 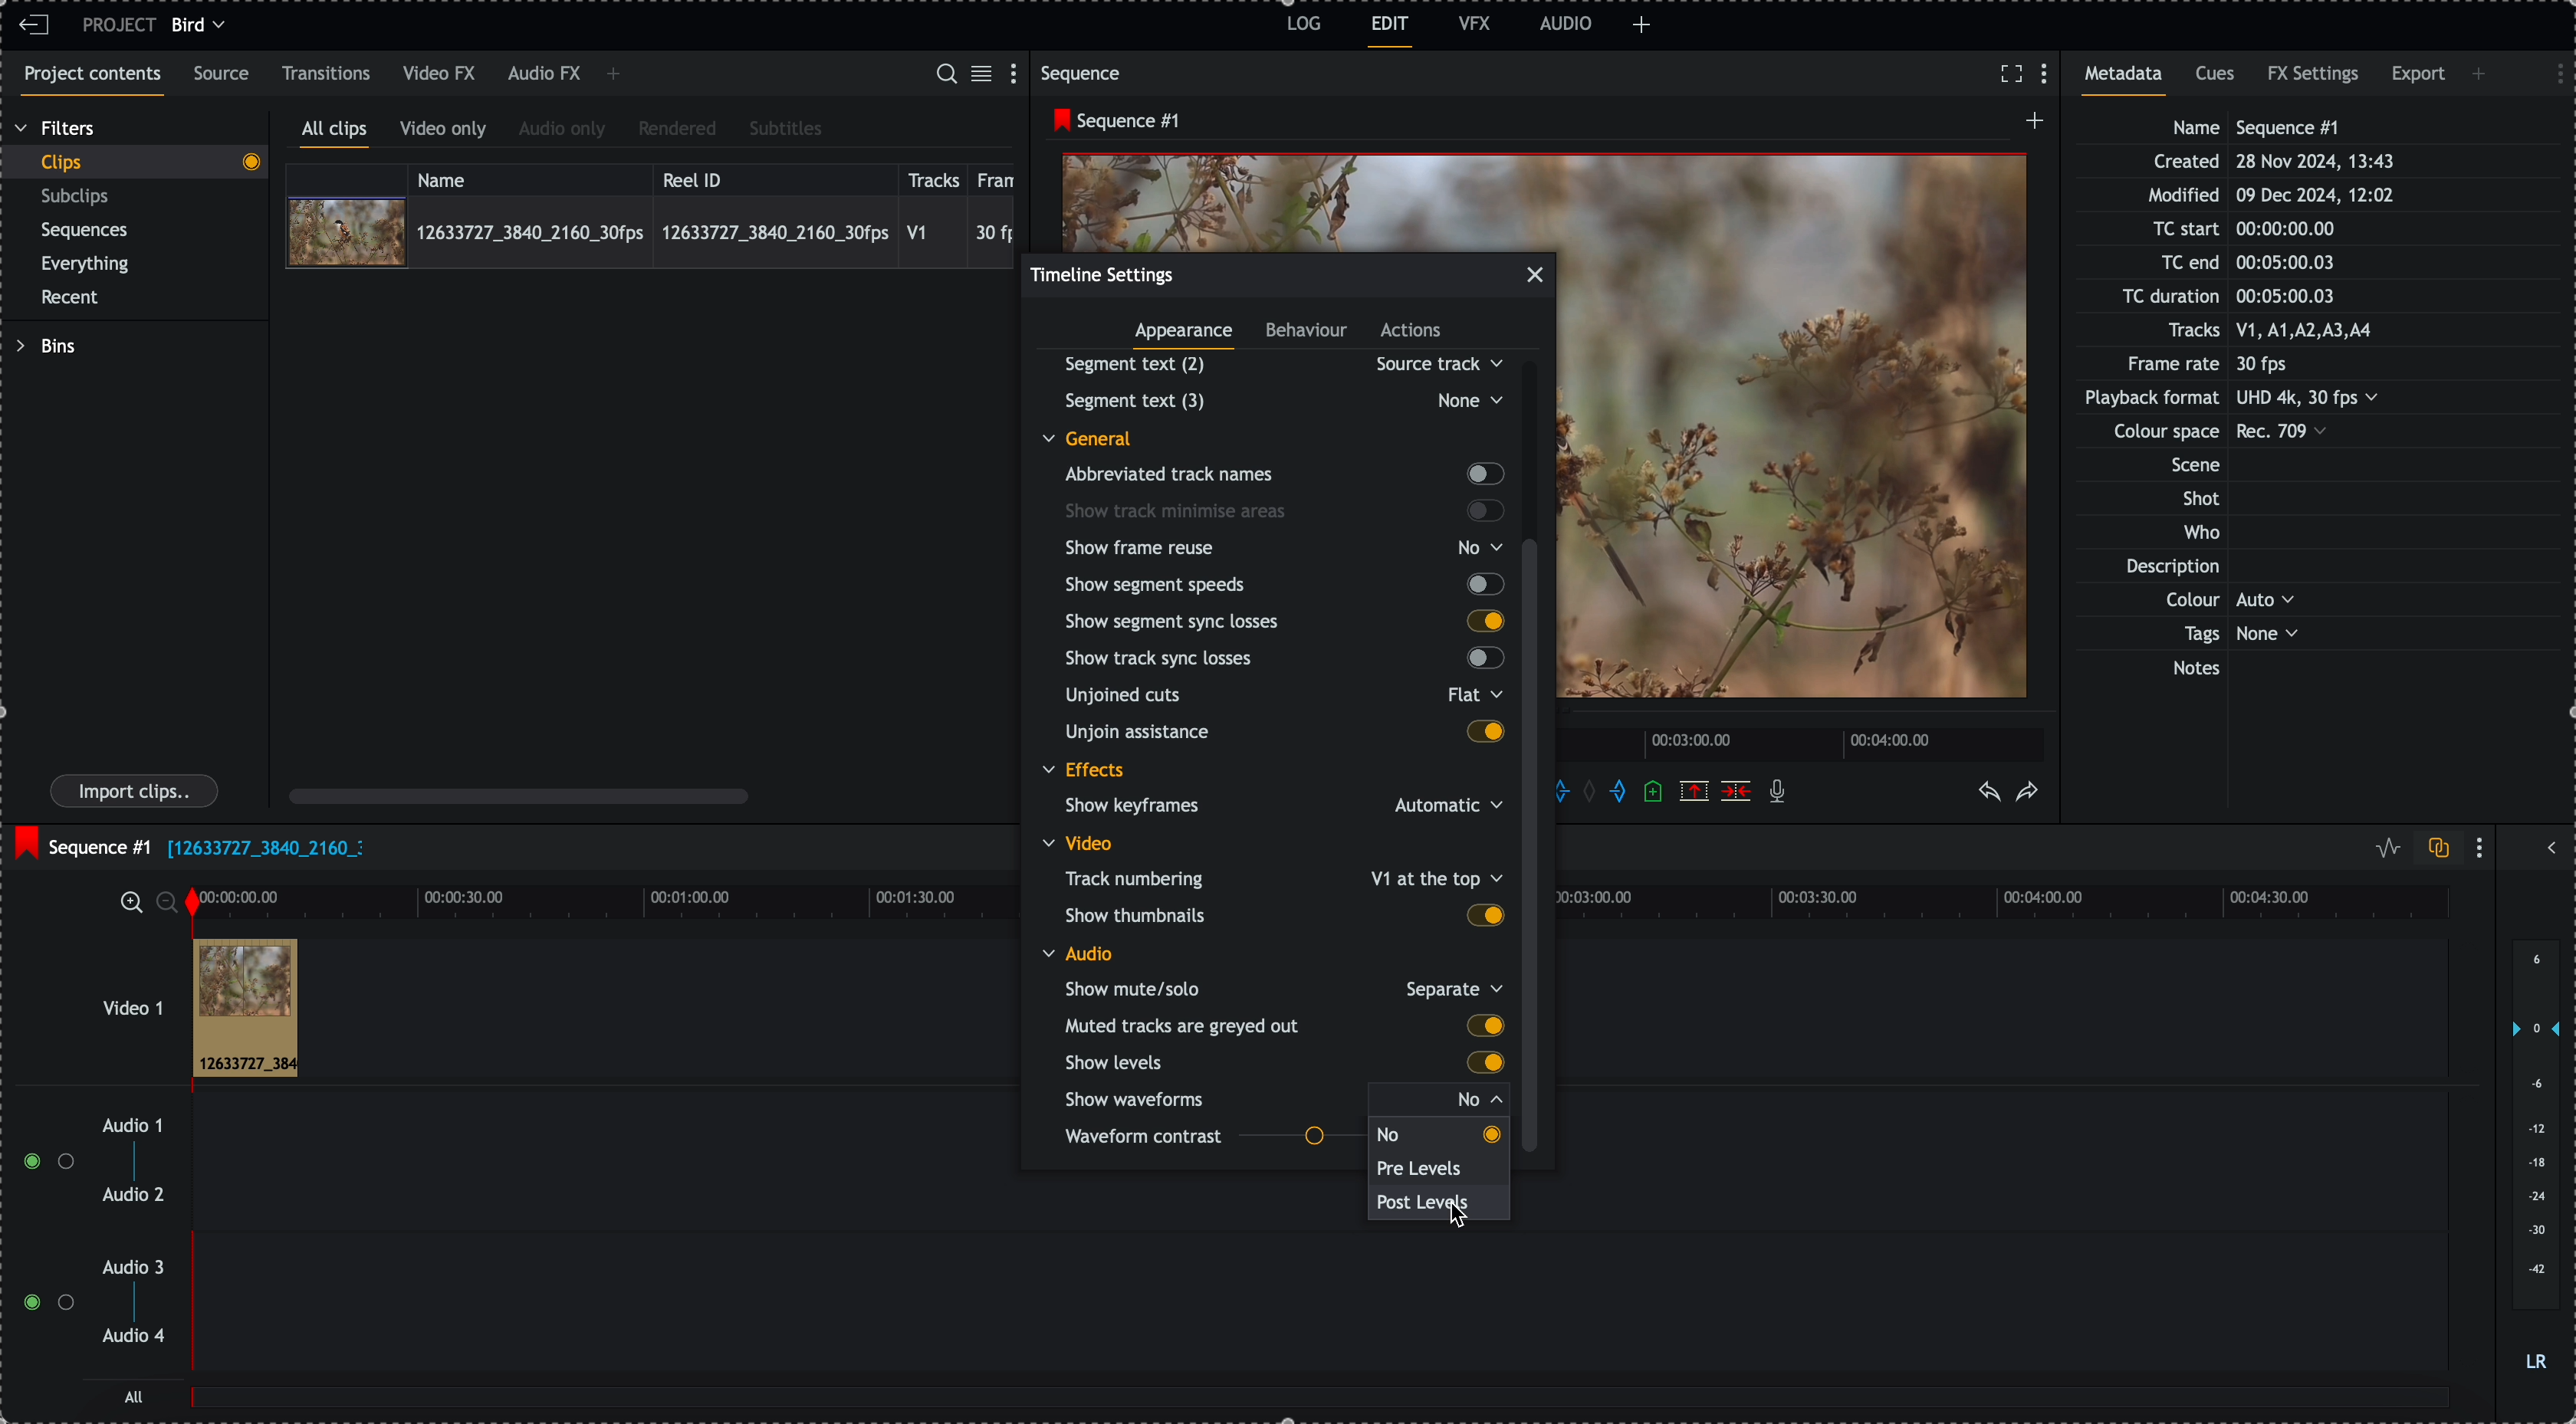 What do you see at coordinates (1285, 734) in the screenshot?
I see `unjoin assitance` at bounding box center [1285, 734].